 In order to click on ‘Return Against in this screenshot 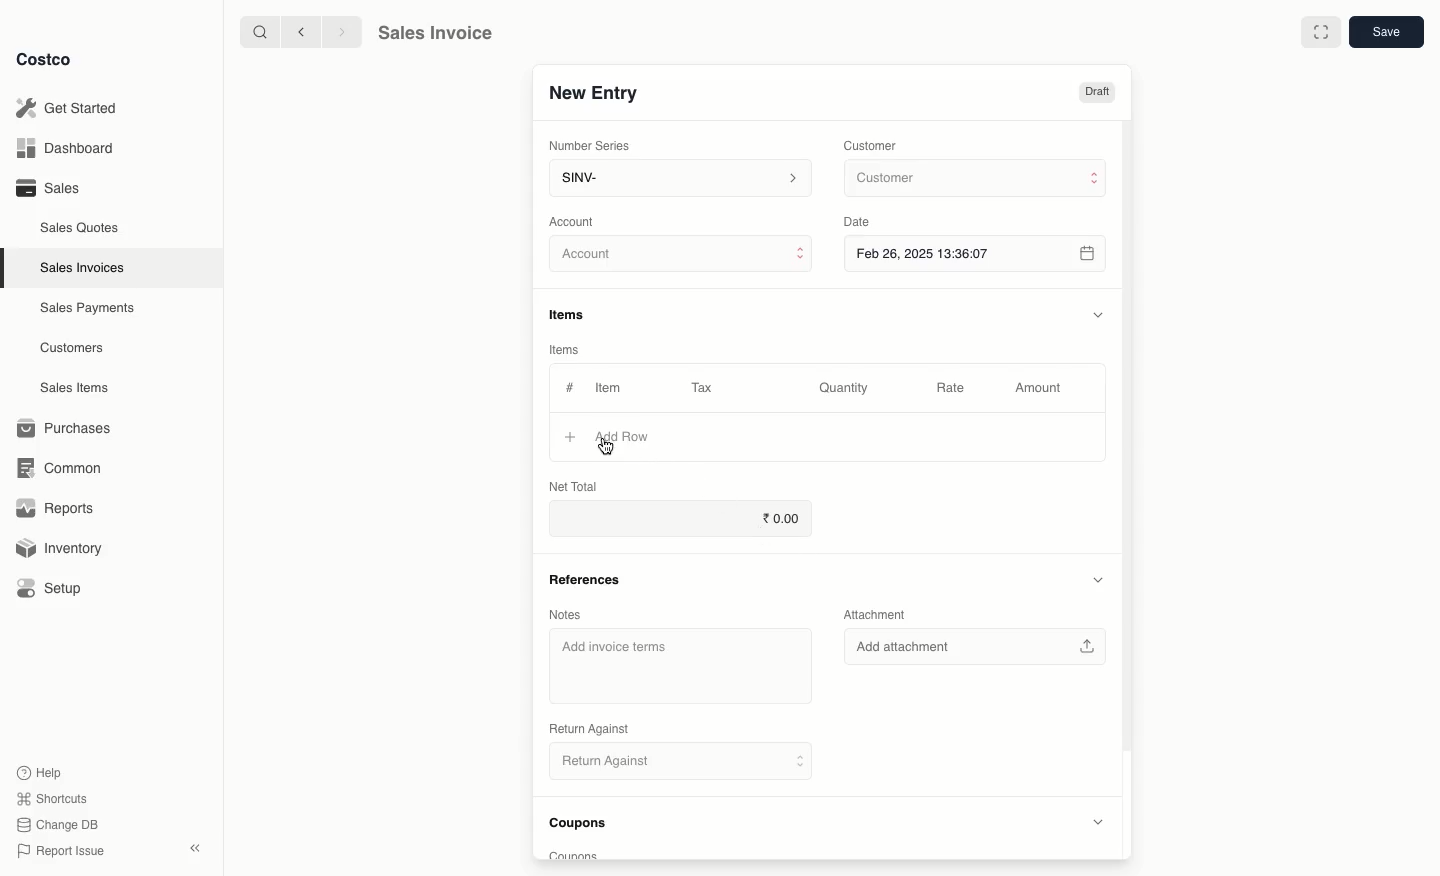, I will do `click(588, 728)`.